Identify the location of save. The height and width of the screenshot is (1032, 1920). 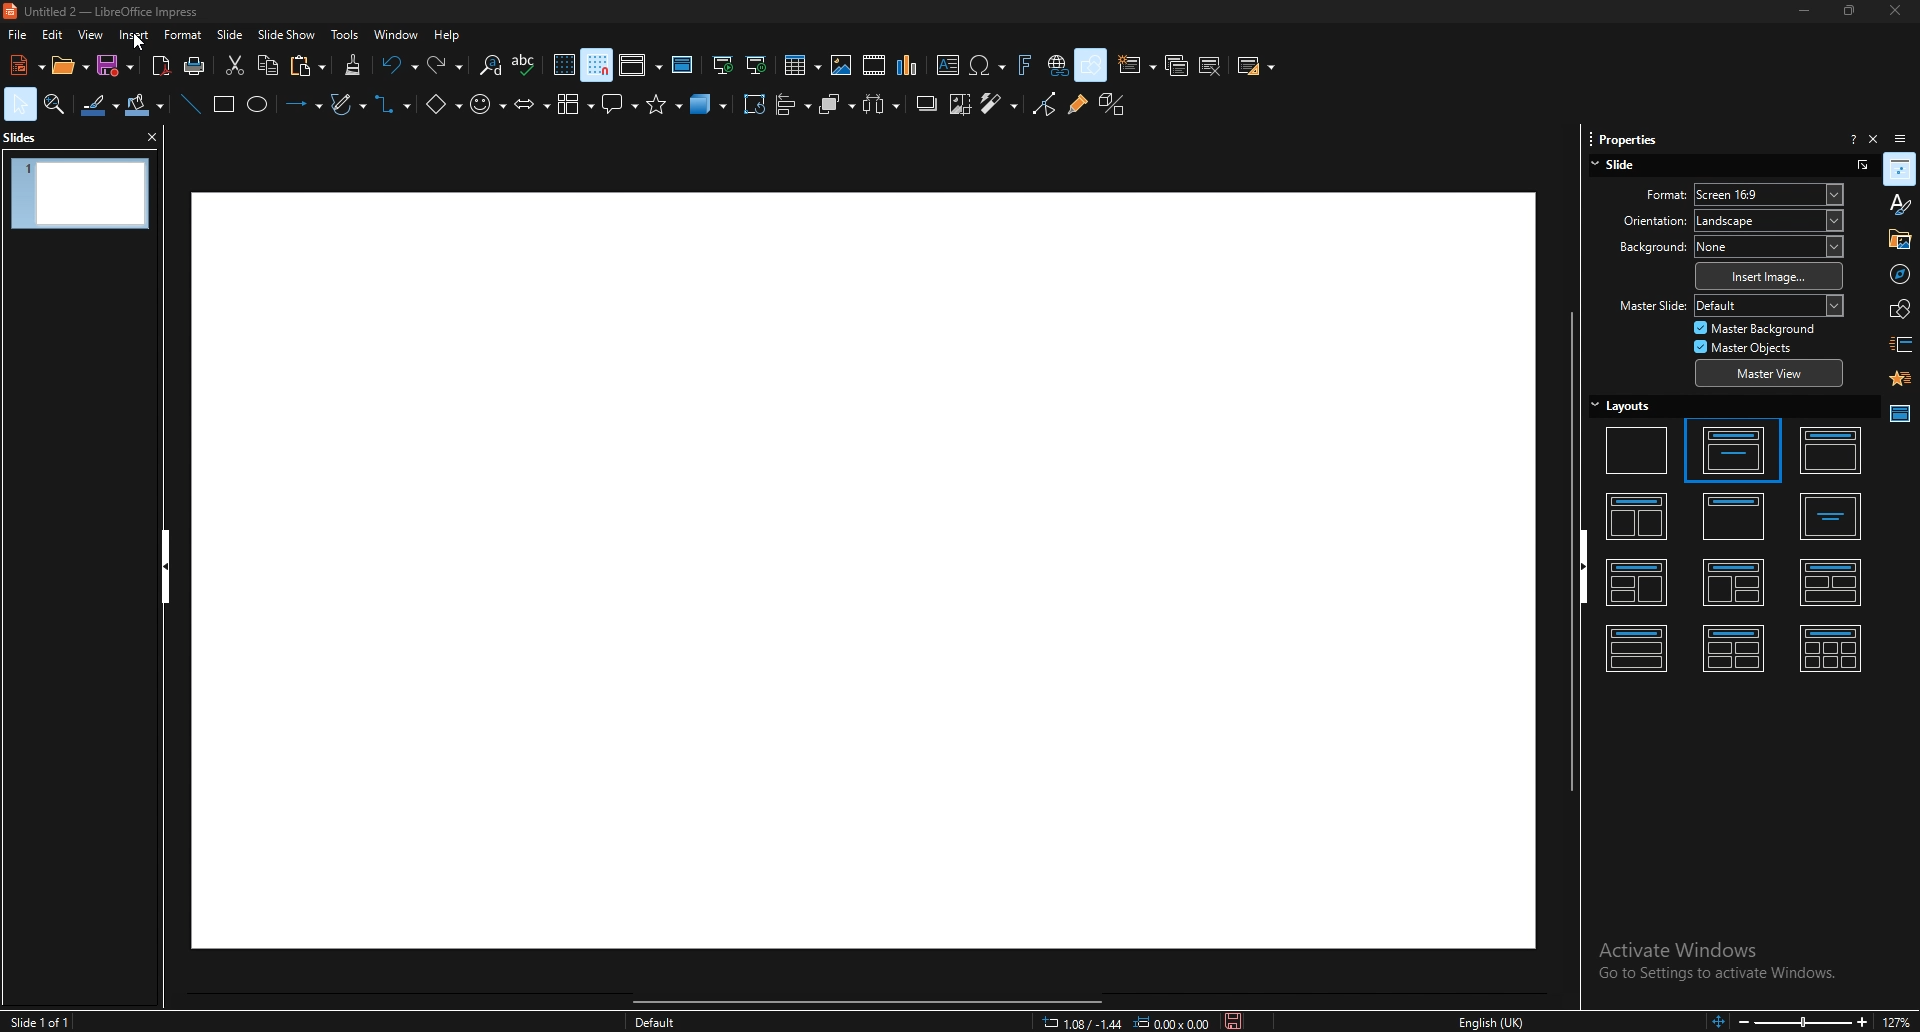
(118, 67).